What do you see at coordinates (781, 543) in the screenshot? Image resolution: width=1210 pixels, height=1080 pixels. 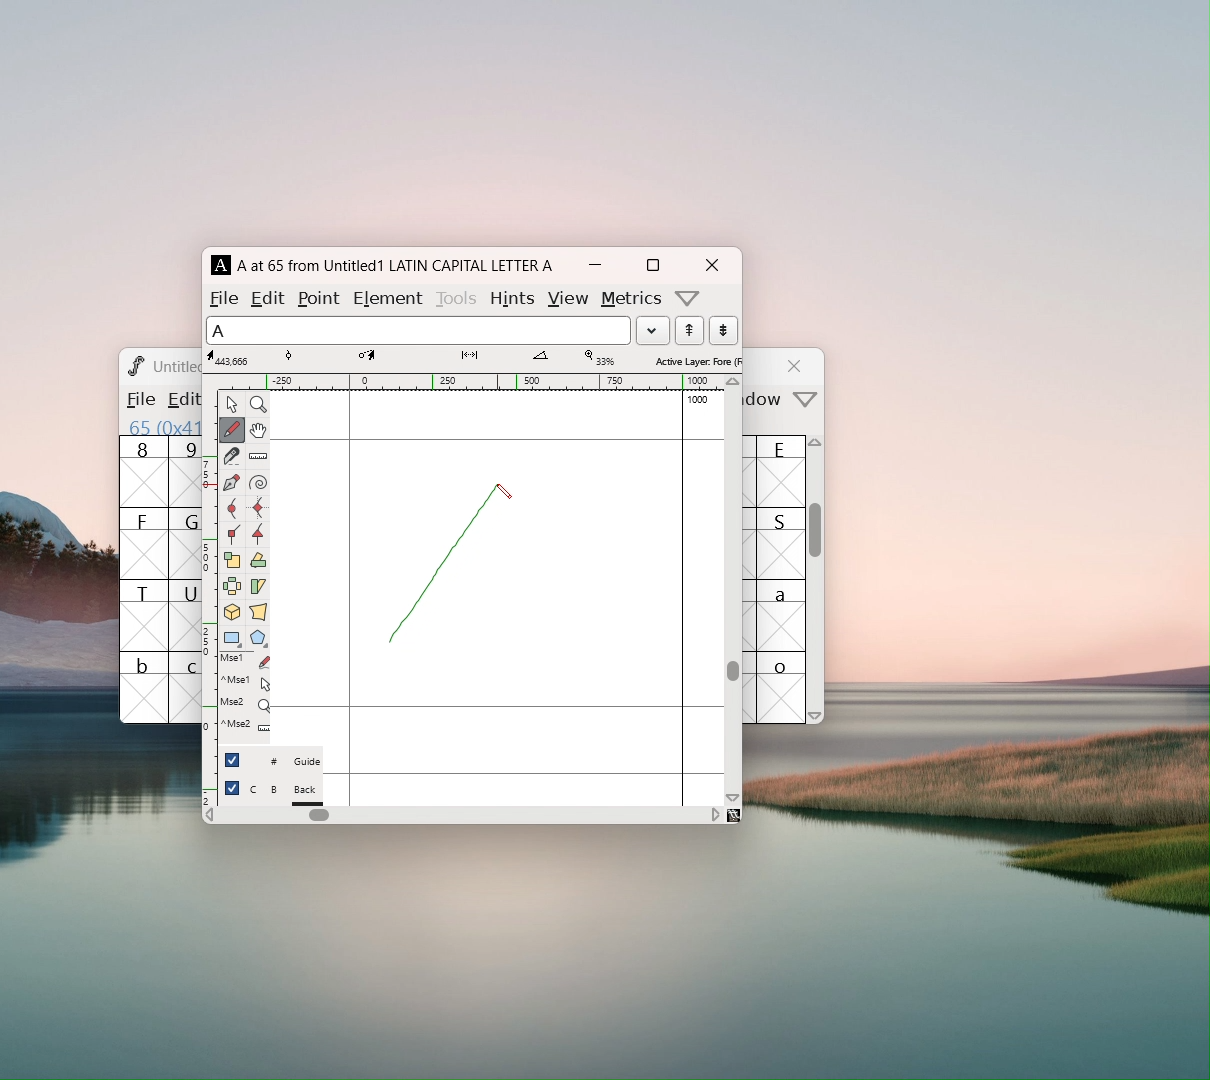 I see `S` at bounding box center [781, 543].